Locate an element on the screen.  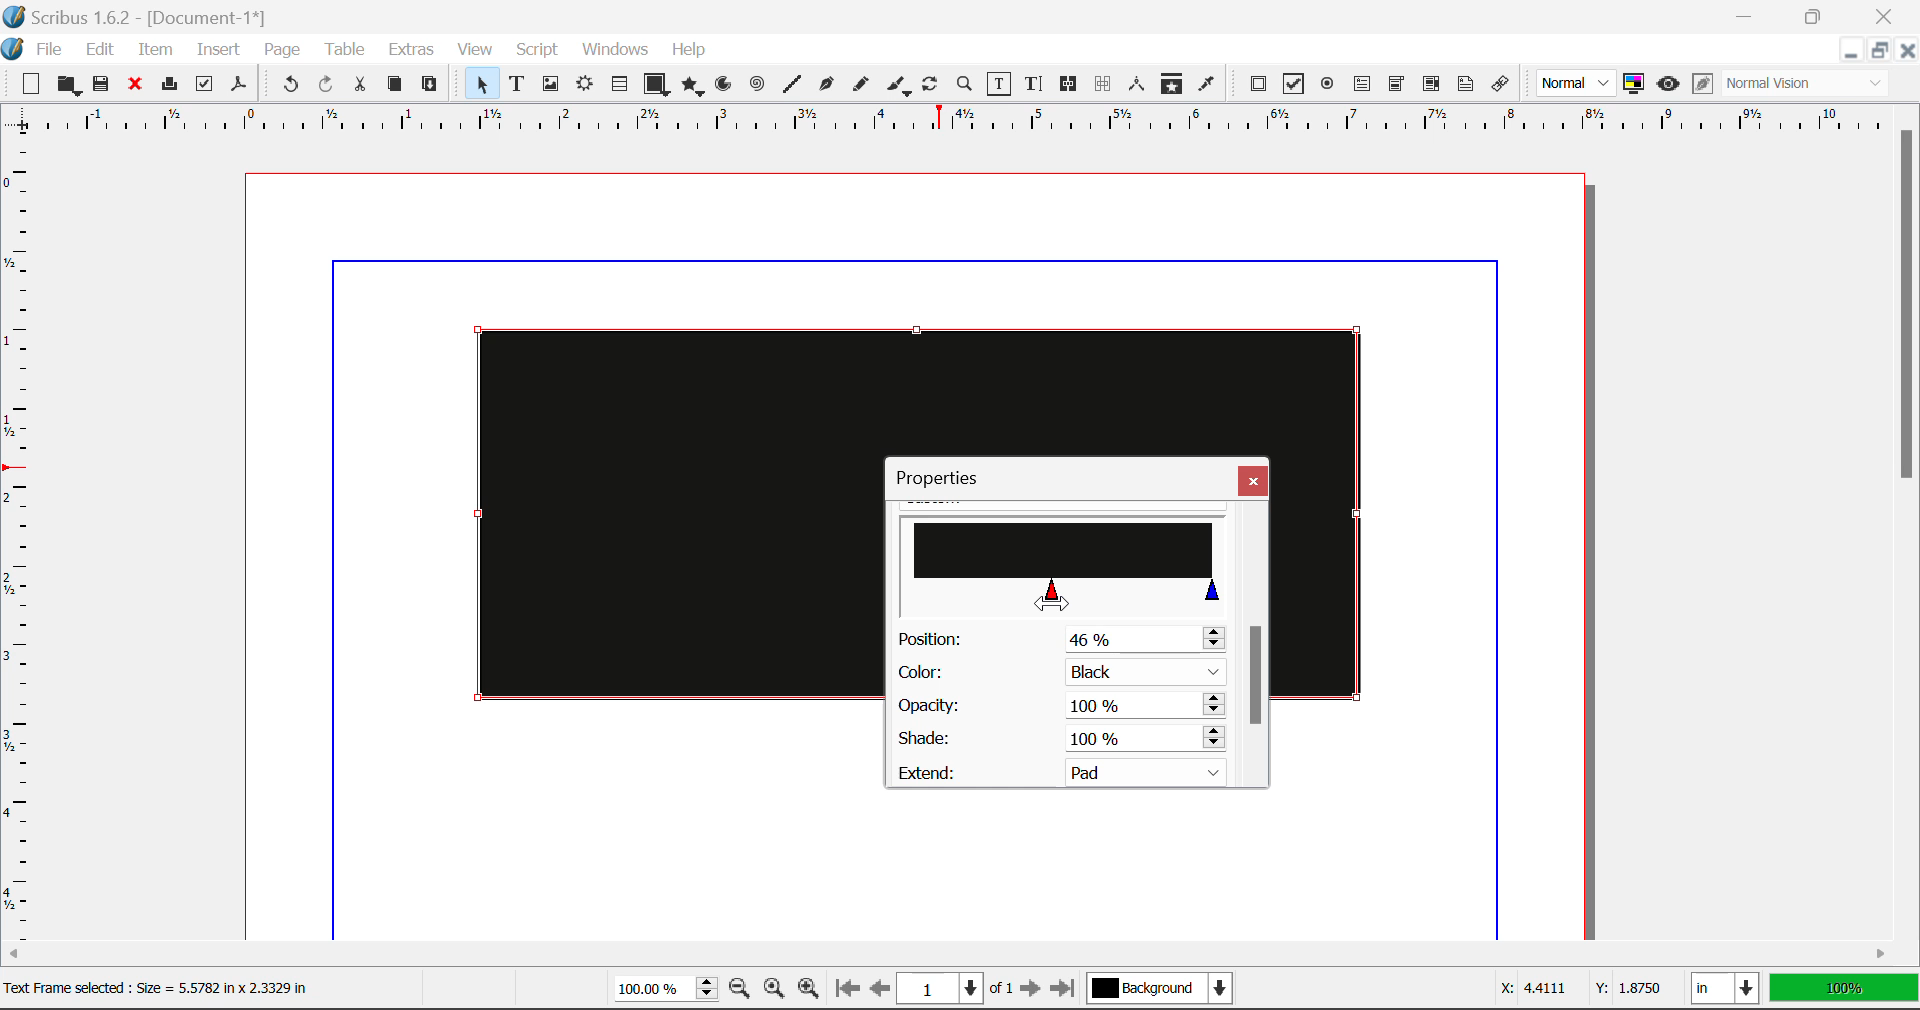
Zoom to 100% is located at coordinates (775, 991).